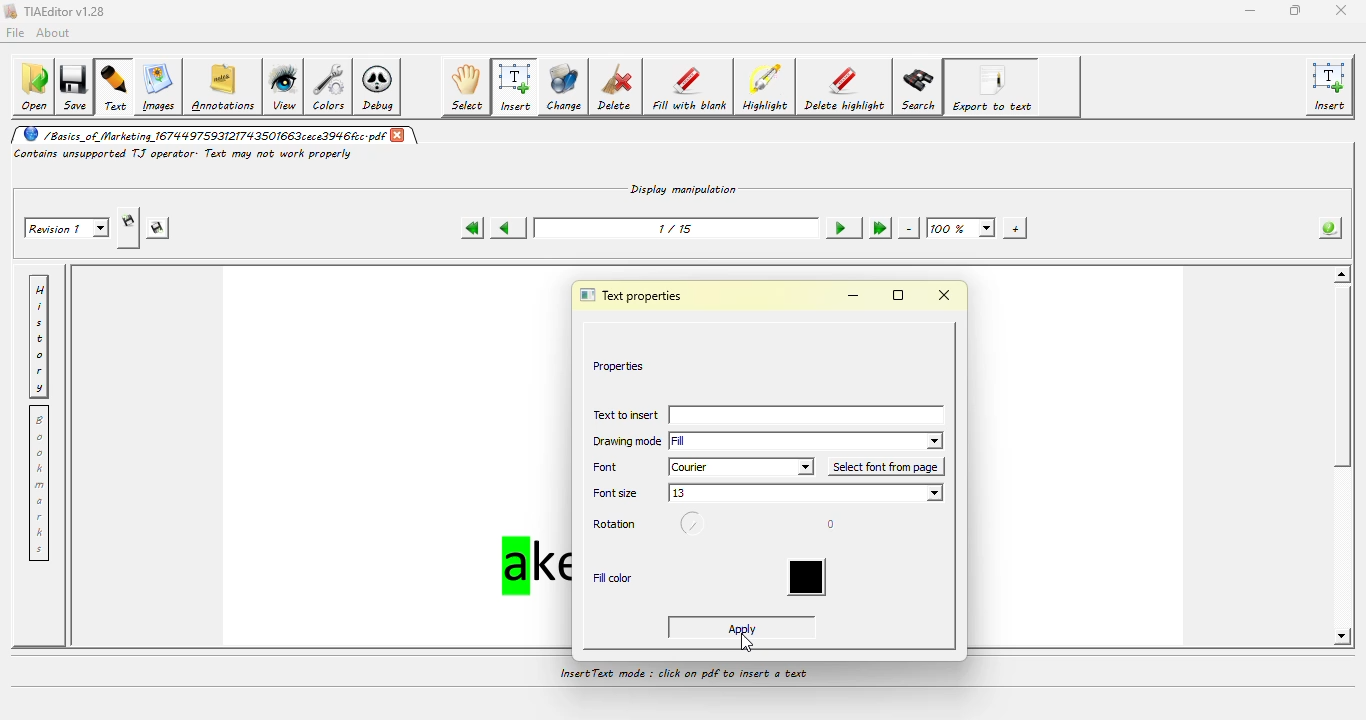 The image size is (1366, 720). Describe the element at coordinates (201, 135) in the screenshot. I see `/Basics_of Marketing 16744 9759312174 350166 3cece3946cc.pdf` at that location.